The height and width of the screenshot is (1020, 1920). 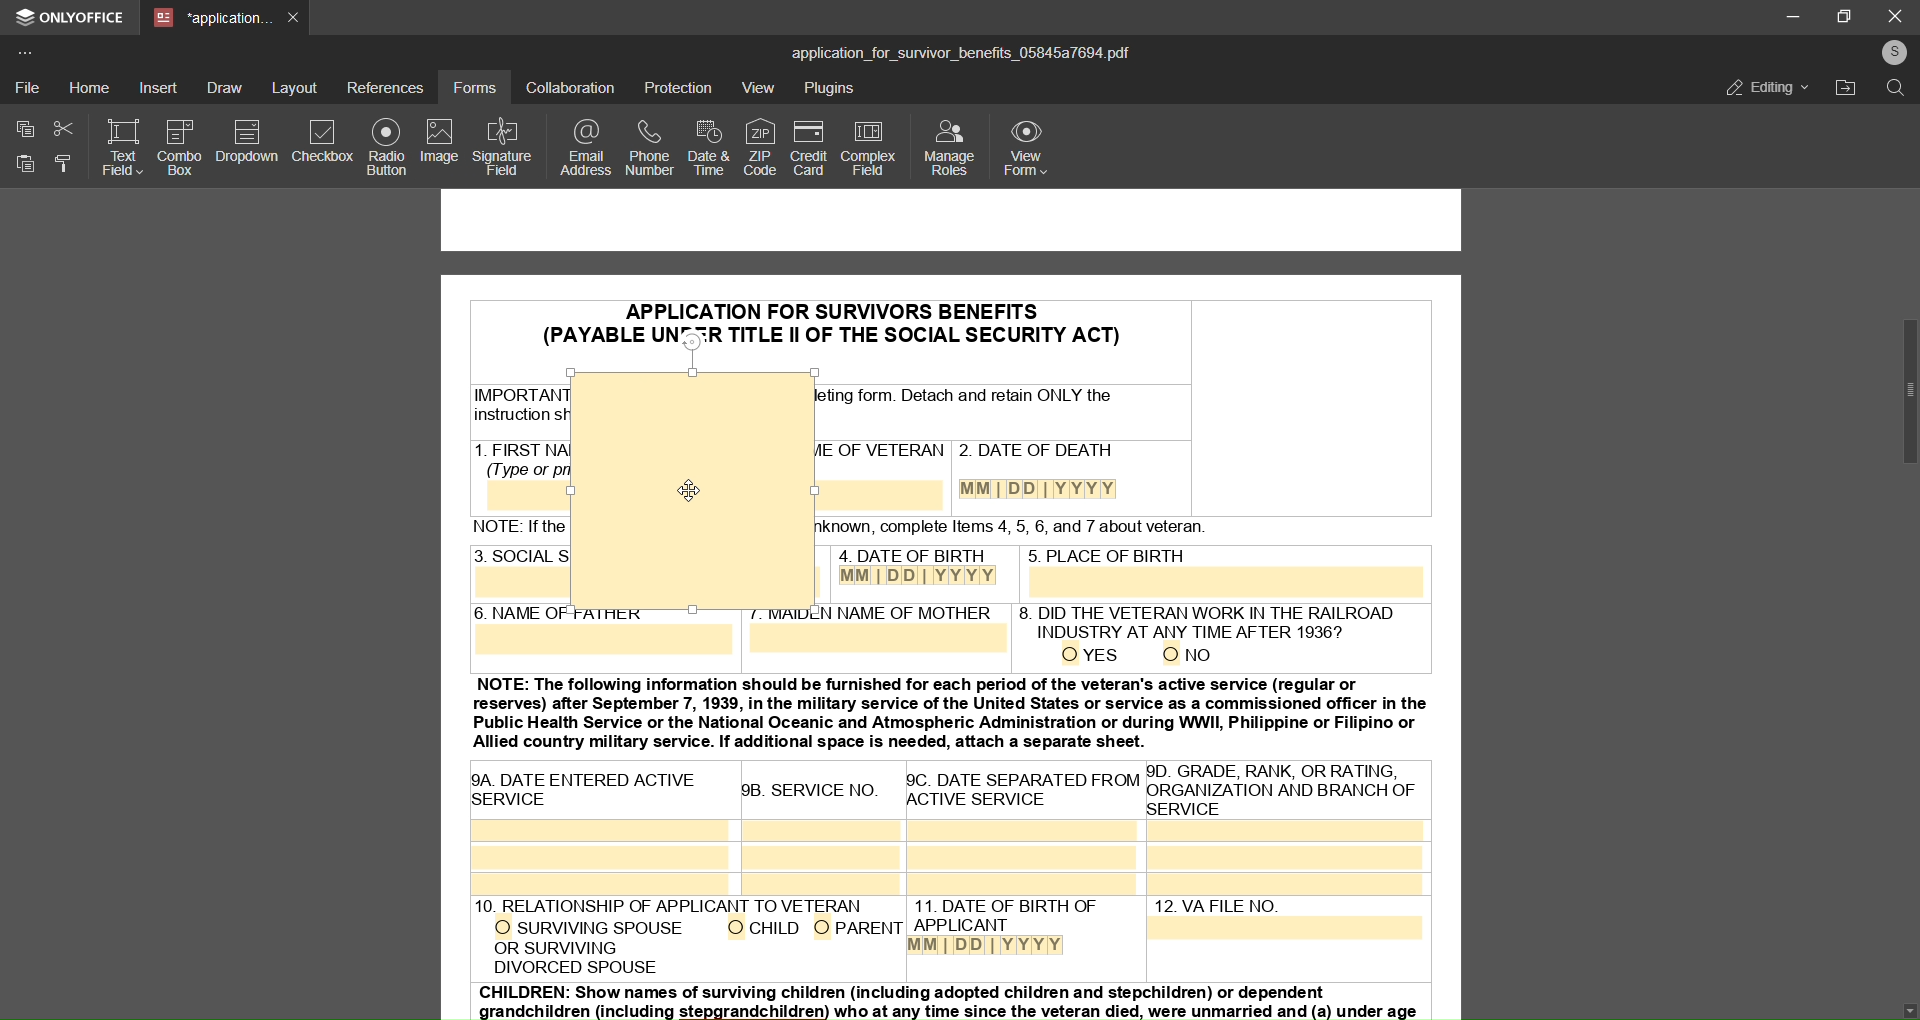 I want to click on references, so click(x=386, y=87).